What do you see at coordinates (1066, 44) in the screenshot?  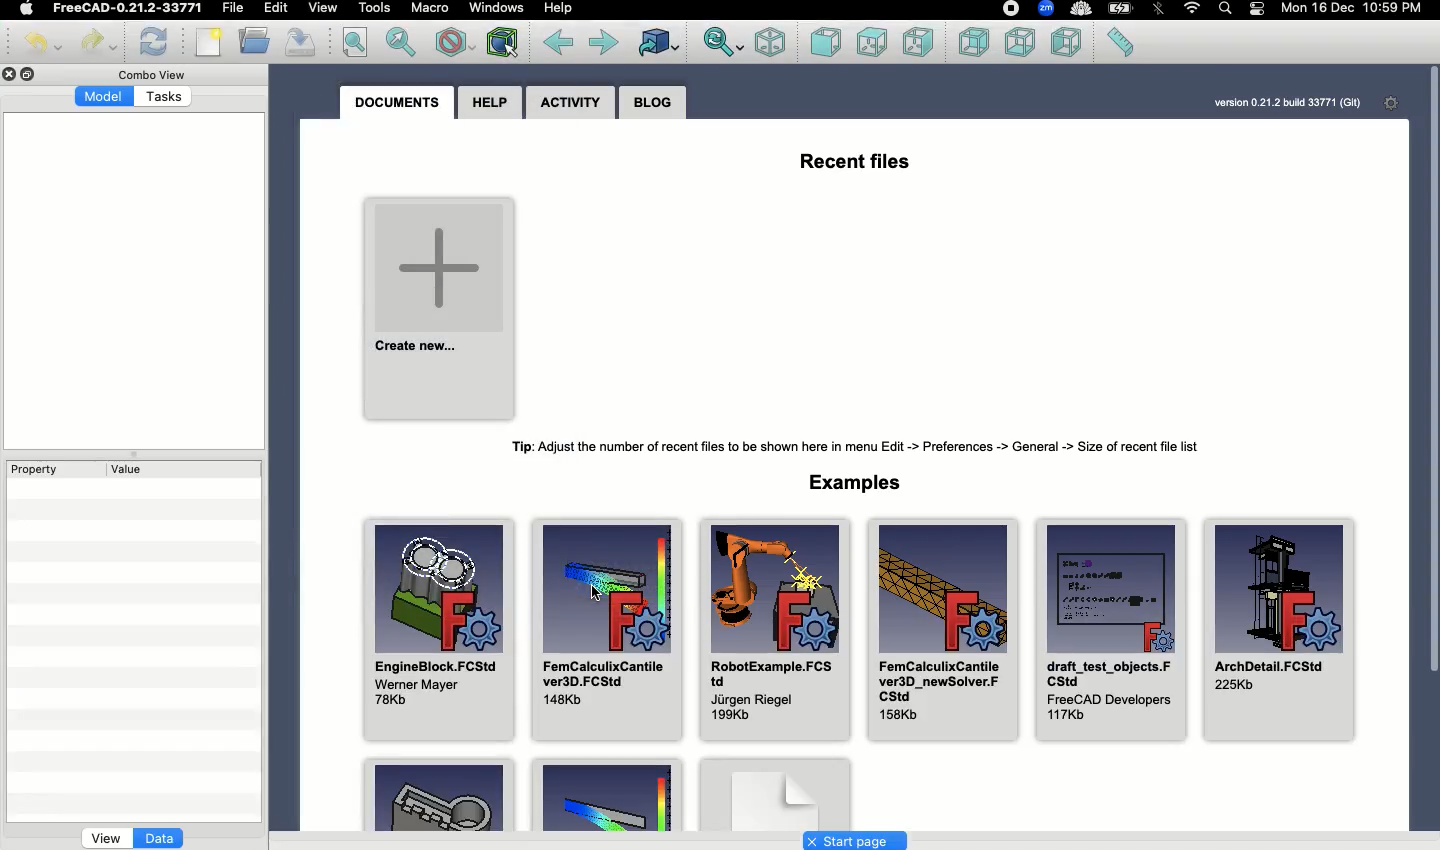 I see `Left` at bounding box center [1066, 44].